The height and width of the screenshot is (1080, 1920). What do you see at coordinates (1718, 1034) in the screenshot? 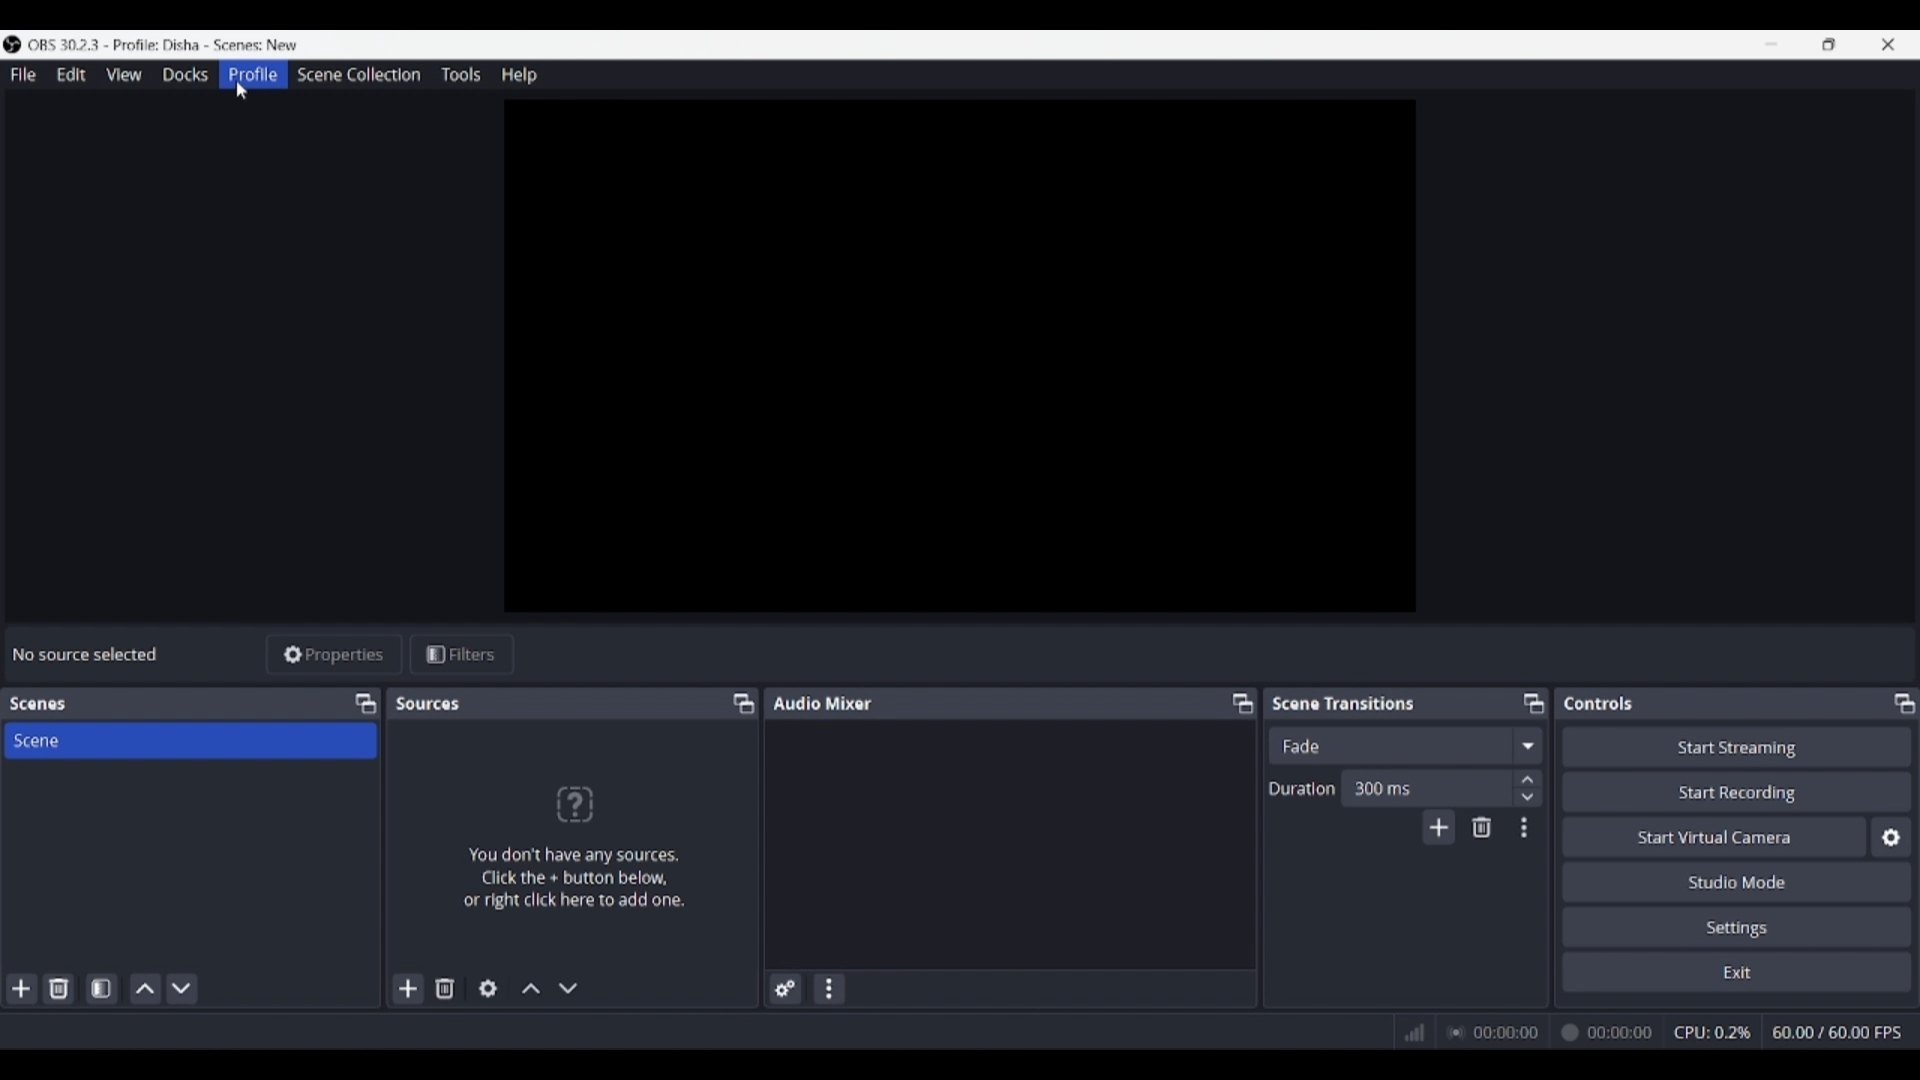
I see `CPU: 0.0%` at bounding box center [1718, 1034].